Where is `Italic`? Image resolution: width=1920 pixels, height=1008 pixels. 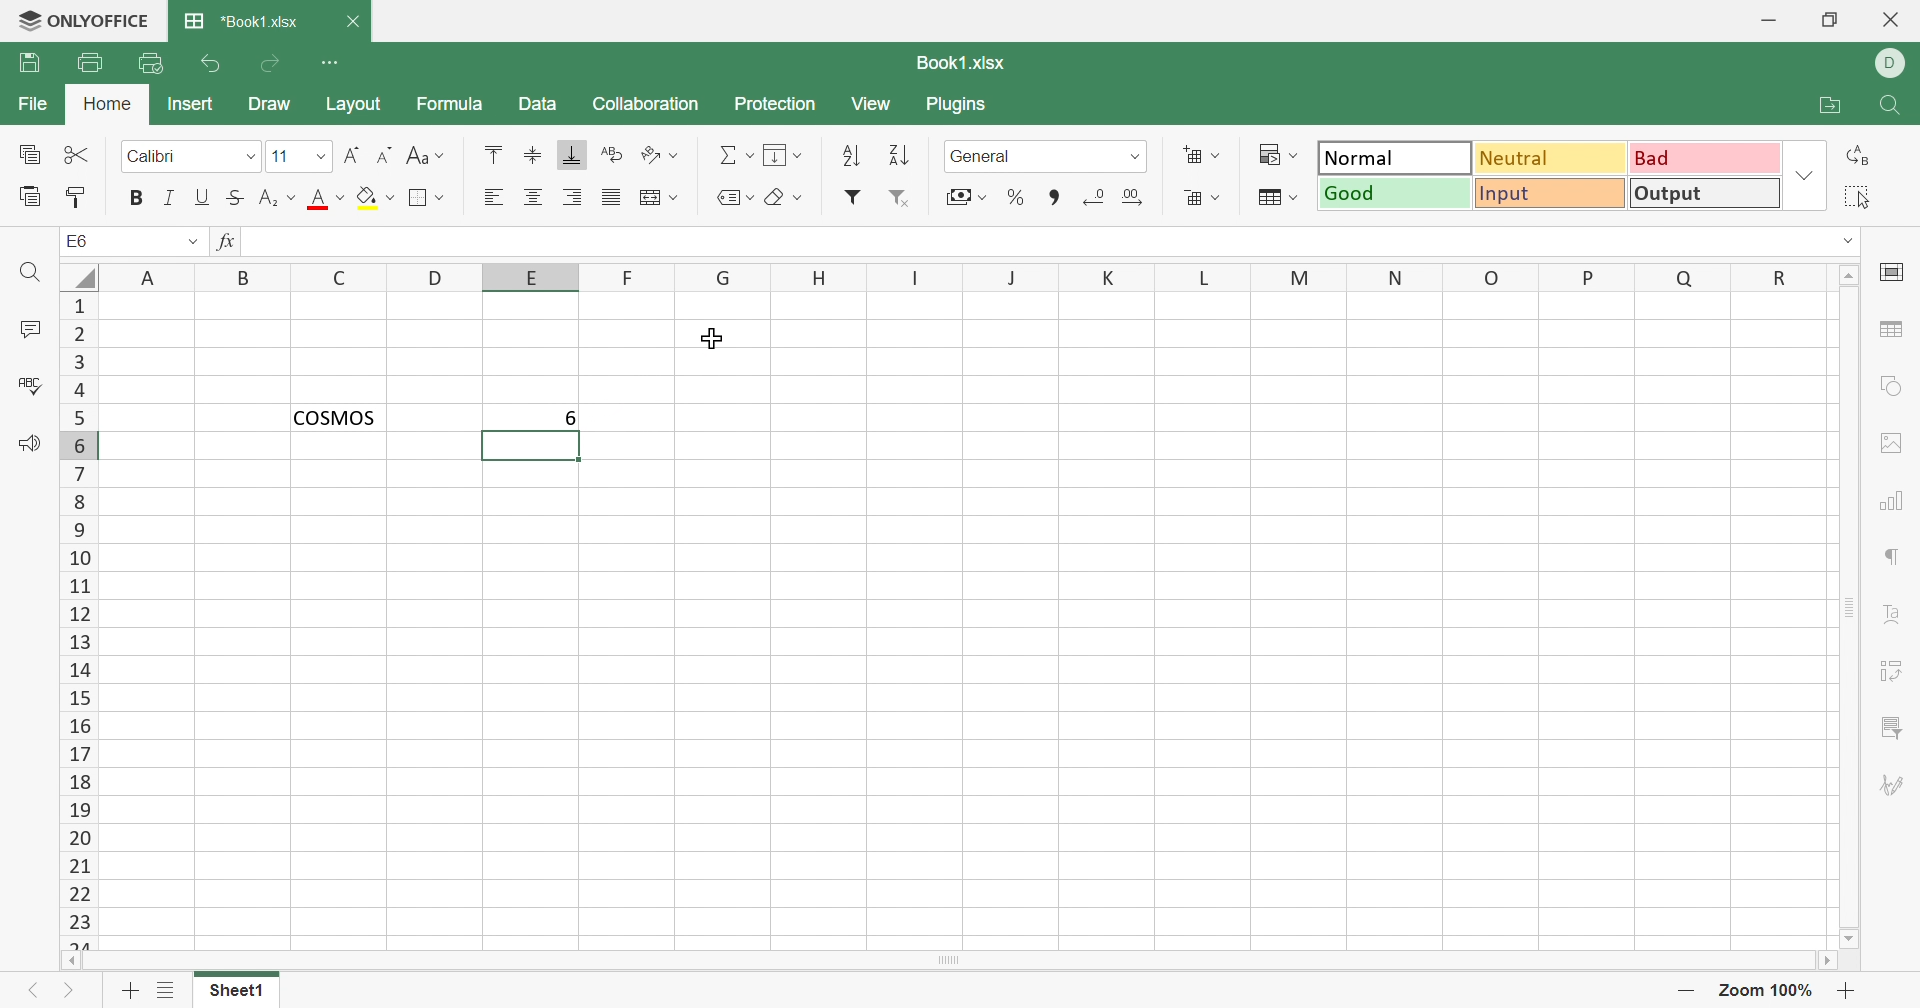 Italic is located at coordinates (169, 198).